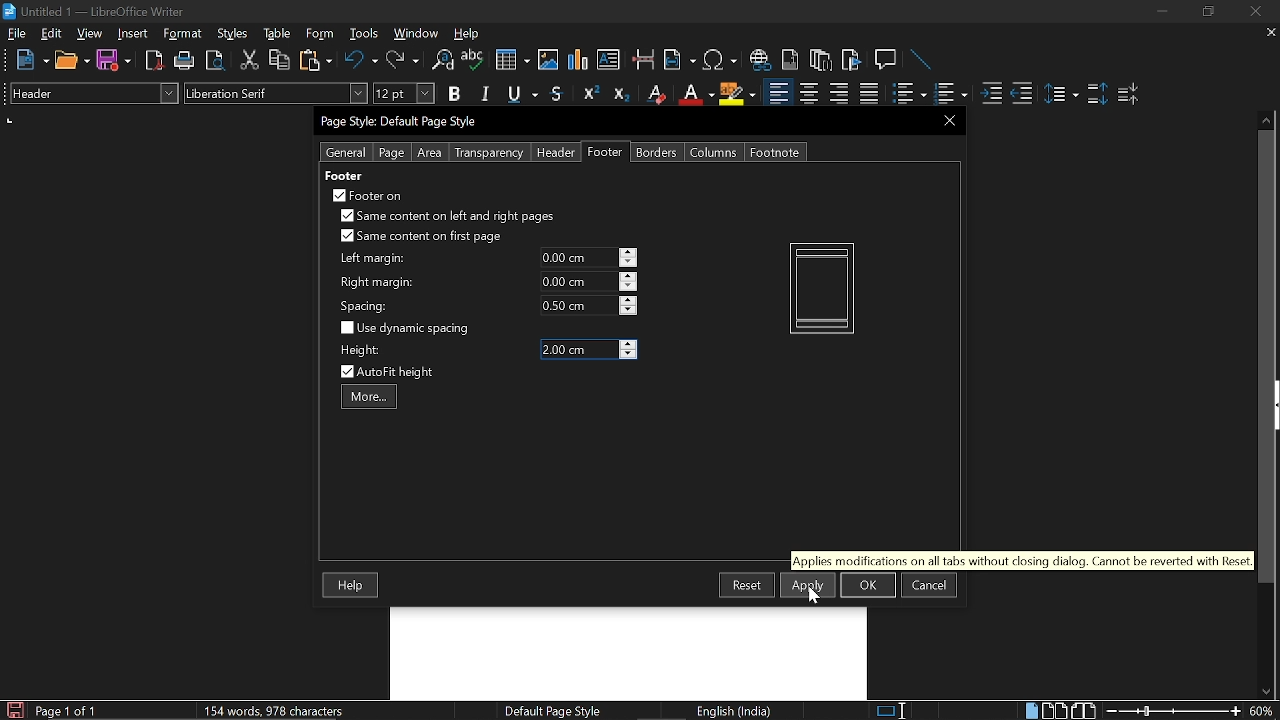 The image size is (1280, 720). I want to click on Align left, so click(778, 94).